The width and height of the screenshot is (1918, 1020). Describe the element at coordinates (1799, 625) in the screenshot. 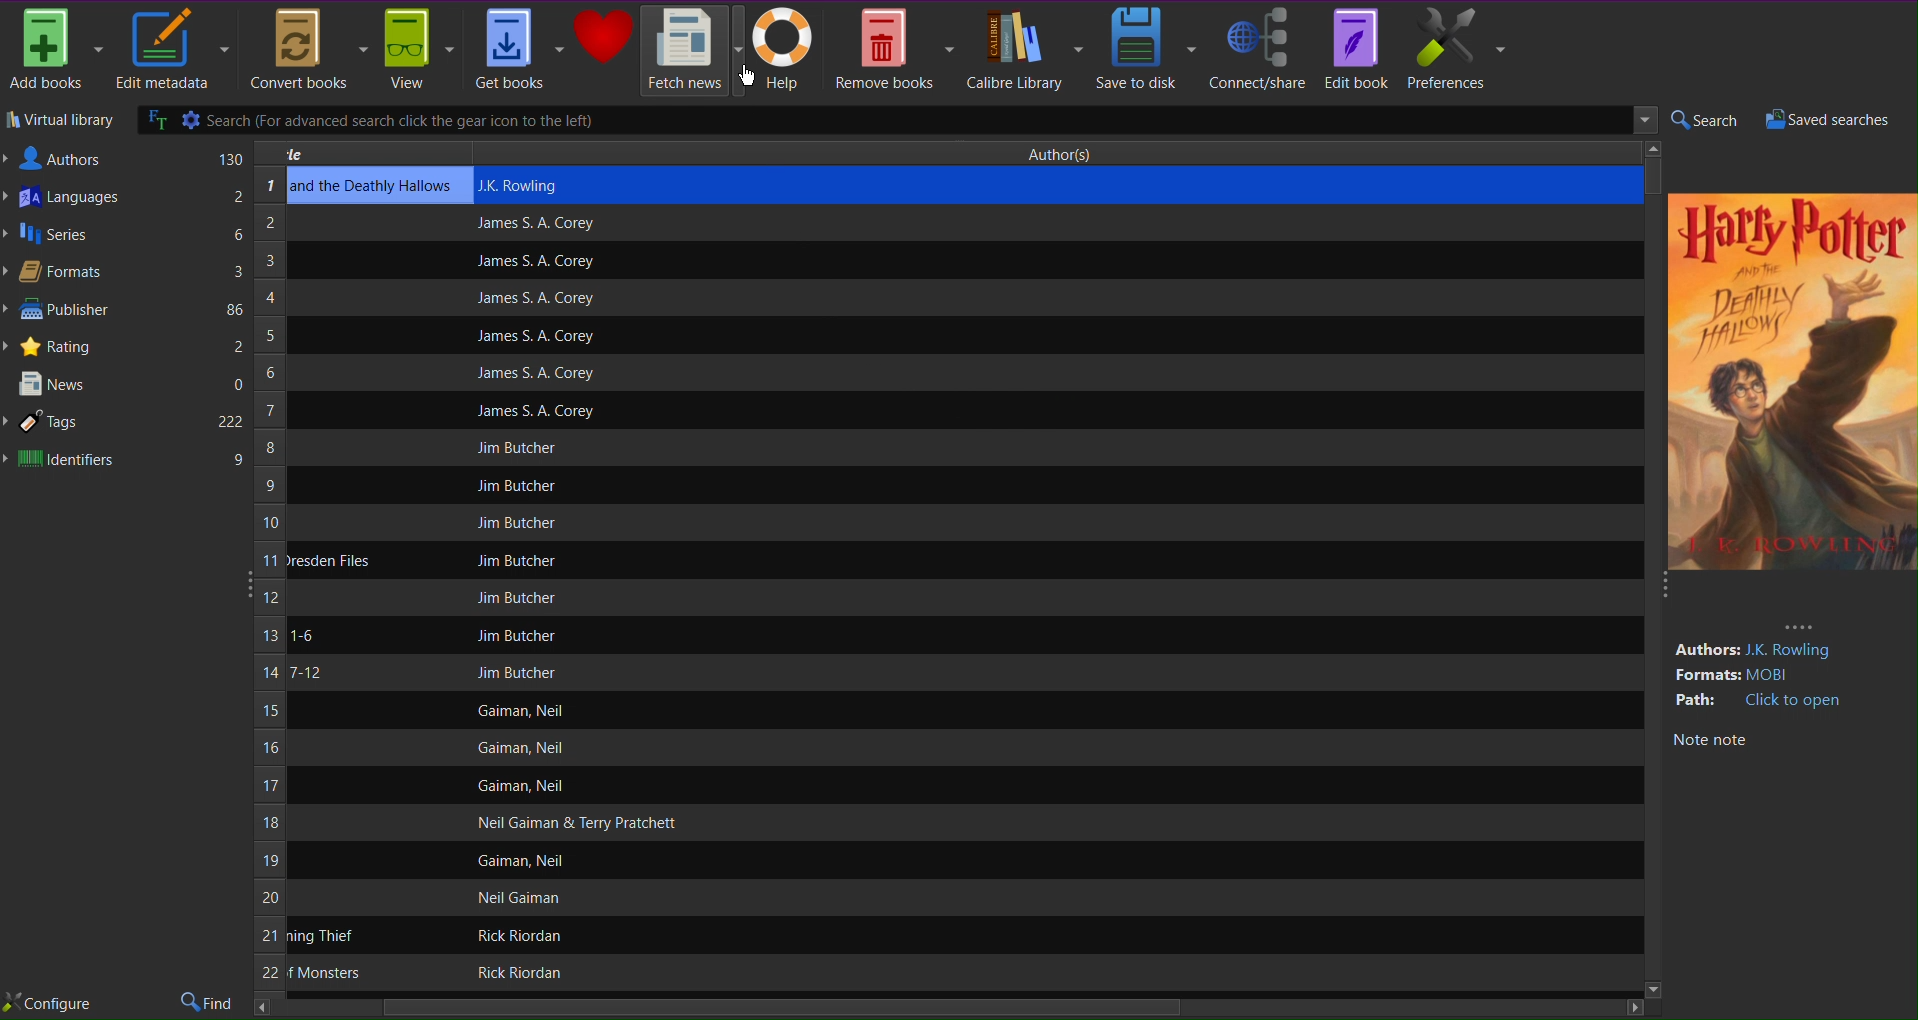

I see `more` at that location.